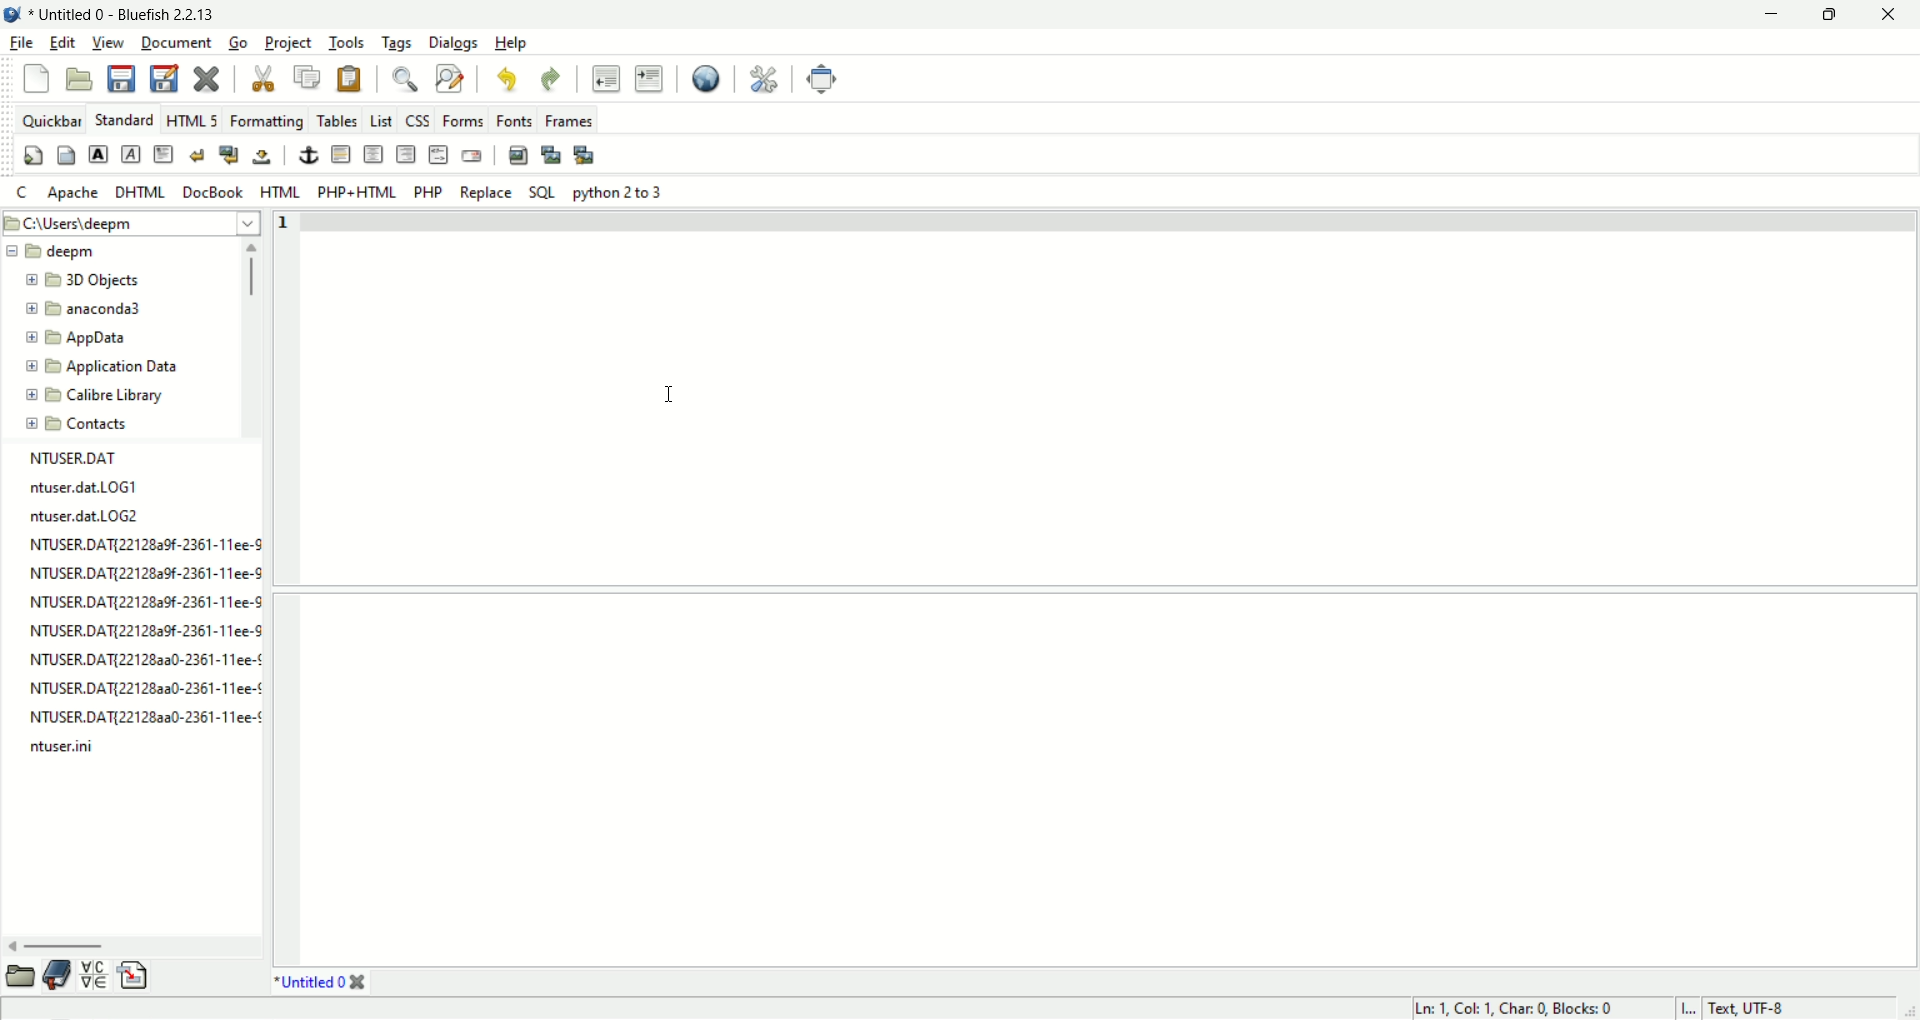 The image size is (1920, 1020). What do you see at coordinates (108, 365) in the screenshot?
I see `folder name` at bounding box center [108, 365].